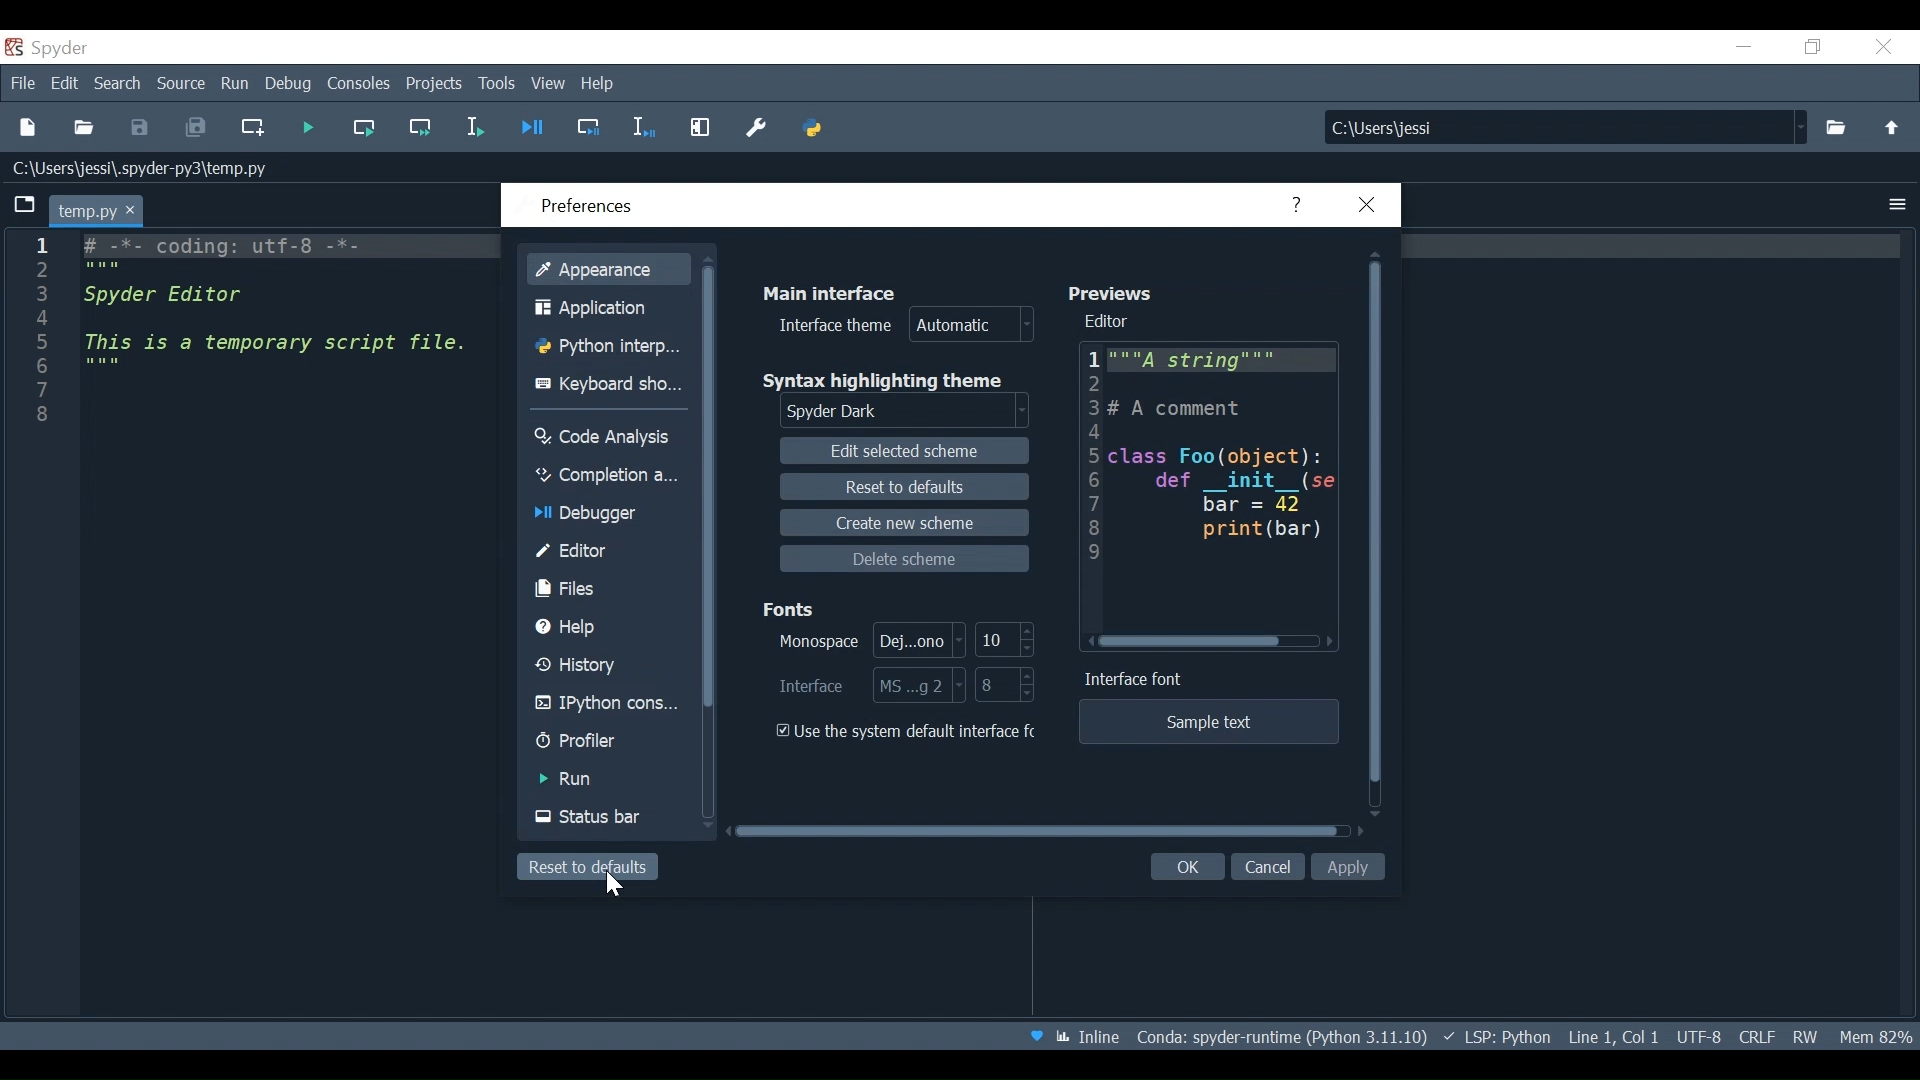 This screenshot has width=1920, height=1080. I want to click on Preference, so click(753, 129).